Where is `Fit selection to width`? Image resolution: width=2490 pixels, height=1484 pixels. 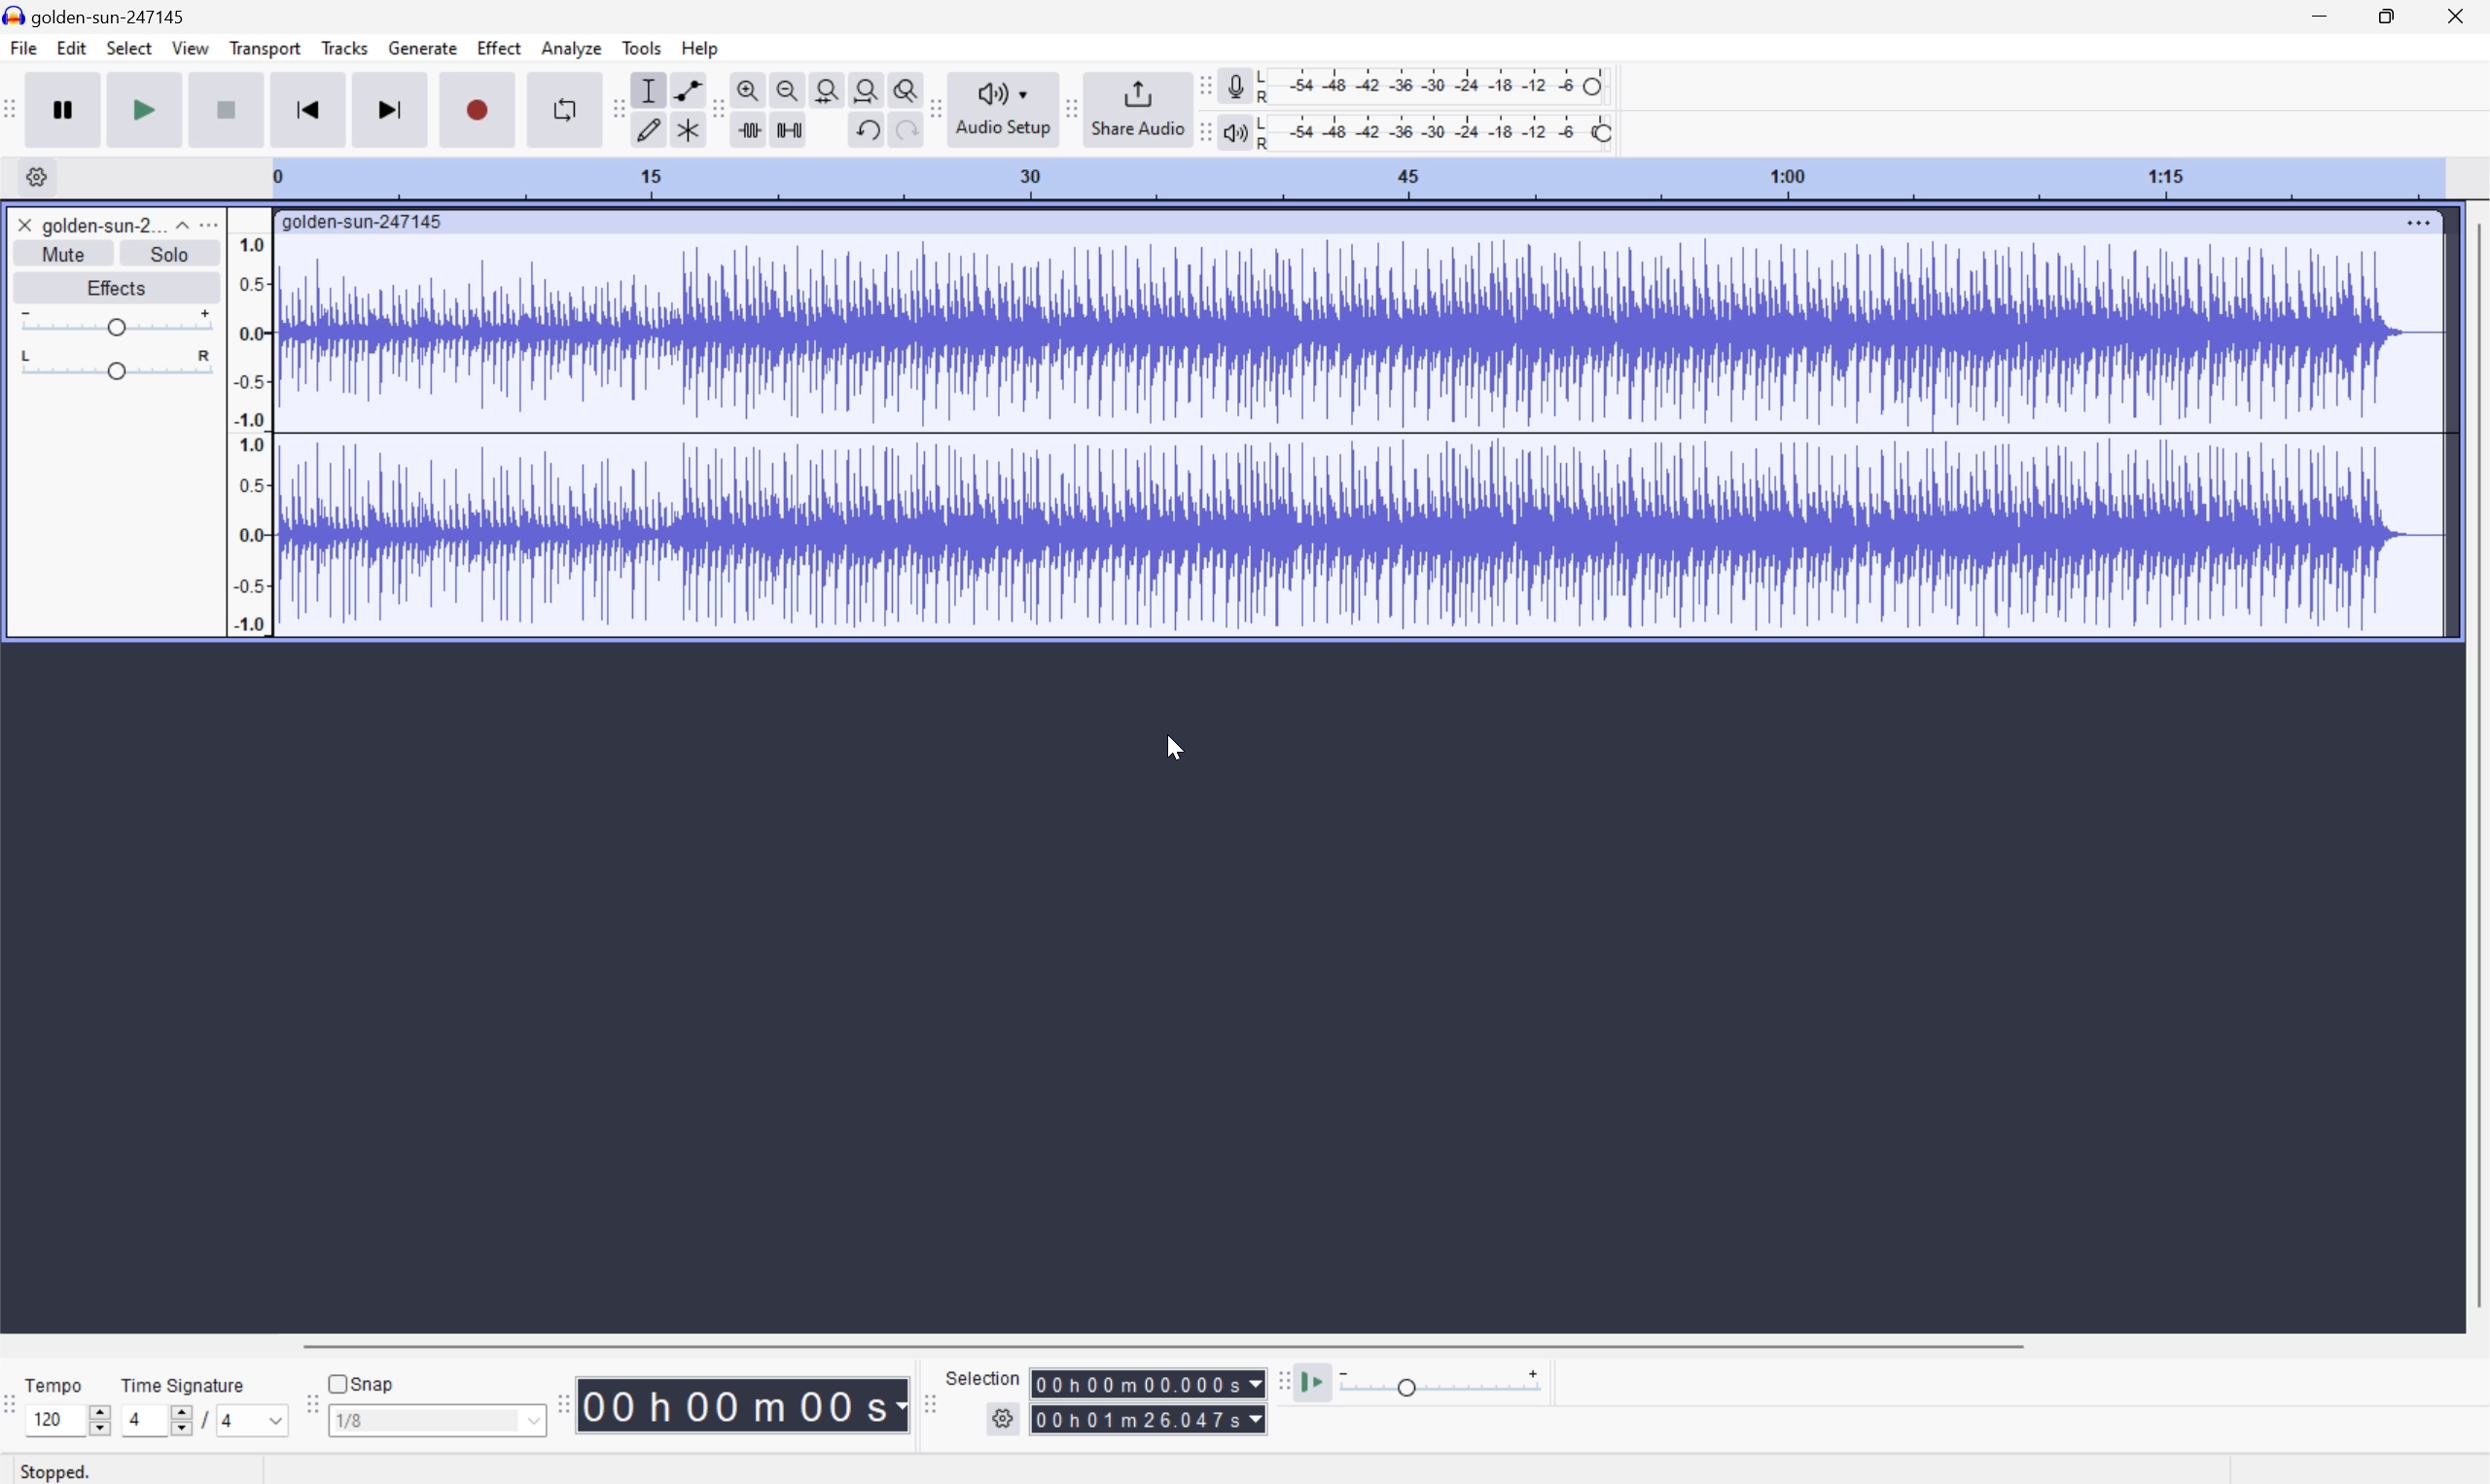
Fit selection to width is located at coordinates (825, 88).